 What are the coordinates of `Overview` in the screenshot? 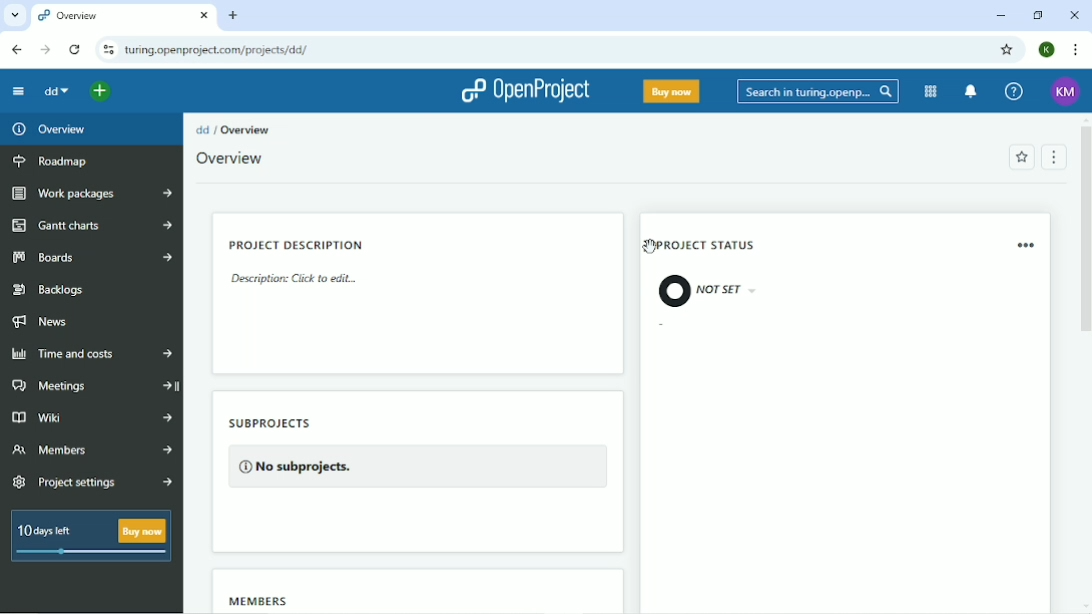 It's located at (231, 158).